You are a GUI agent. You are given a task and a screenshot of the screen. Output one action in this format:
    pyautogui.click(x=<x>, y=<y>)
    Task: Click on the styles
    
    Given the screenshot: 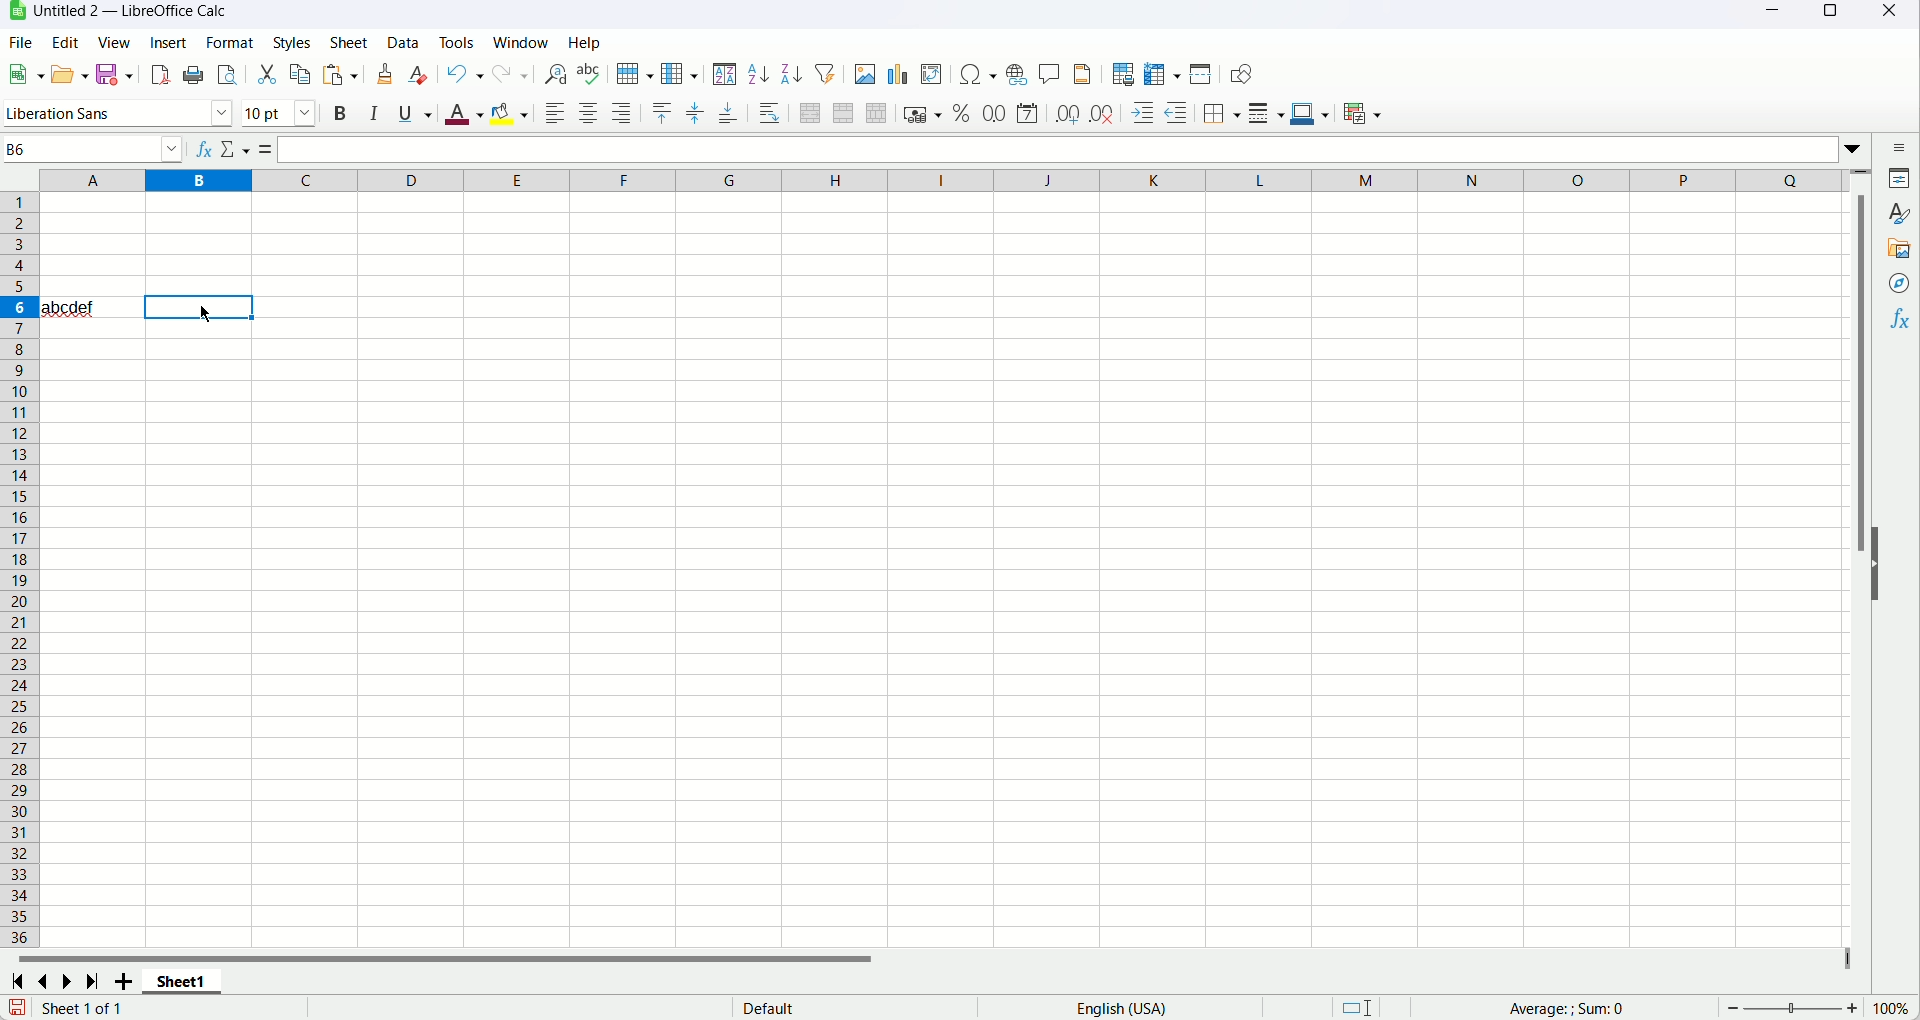 What is the action you would take?
    pyautogui.click(x=291, y=42)
    